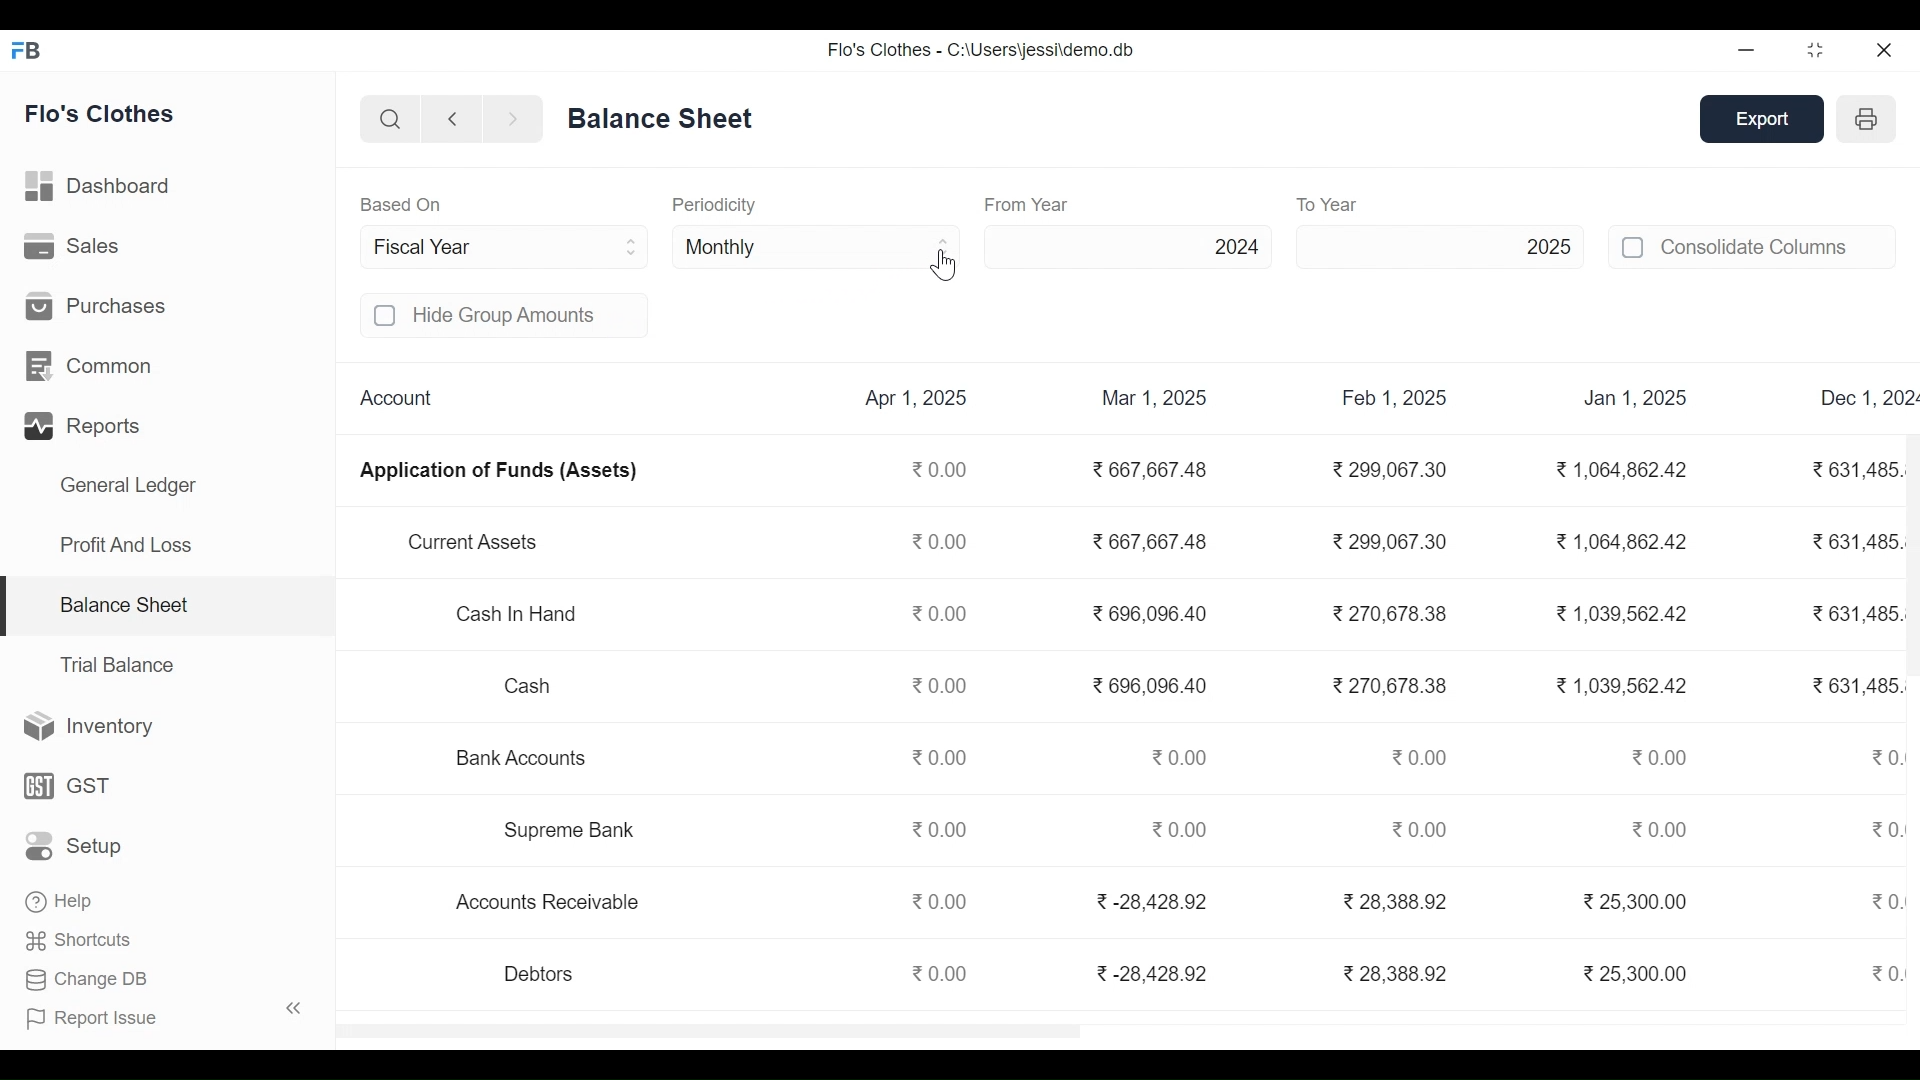 The image size is (1920, 1080). I want to click on checkbox, so click(1634, 247).